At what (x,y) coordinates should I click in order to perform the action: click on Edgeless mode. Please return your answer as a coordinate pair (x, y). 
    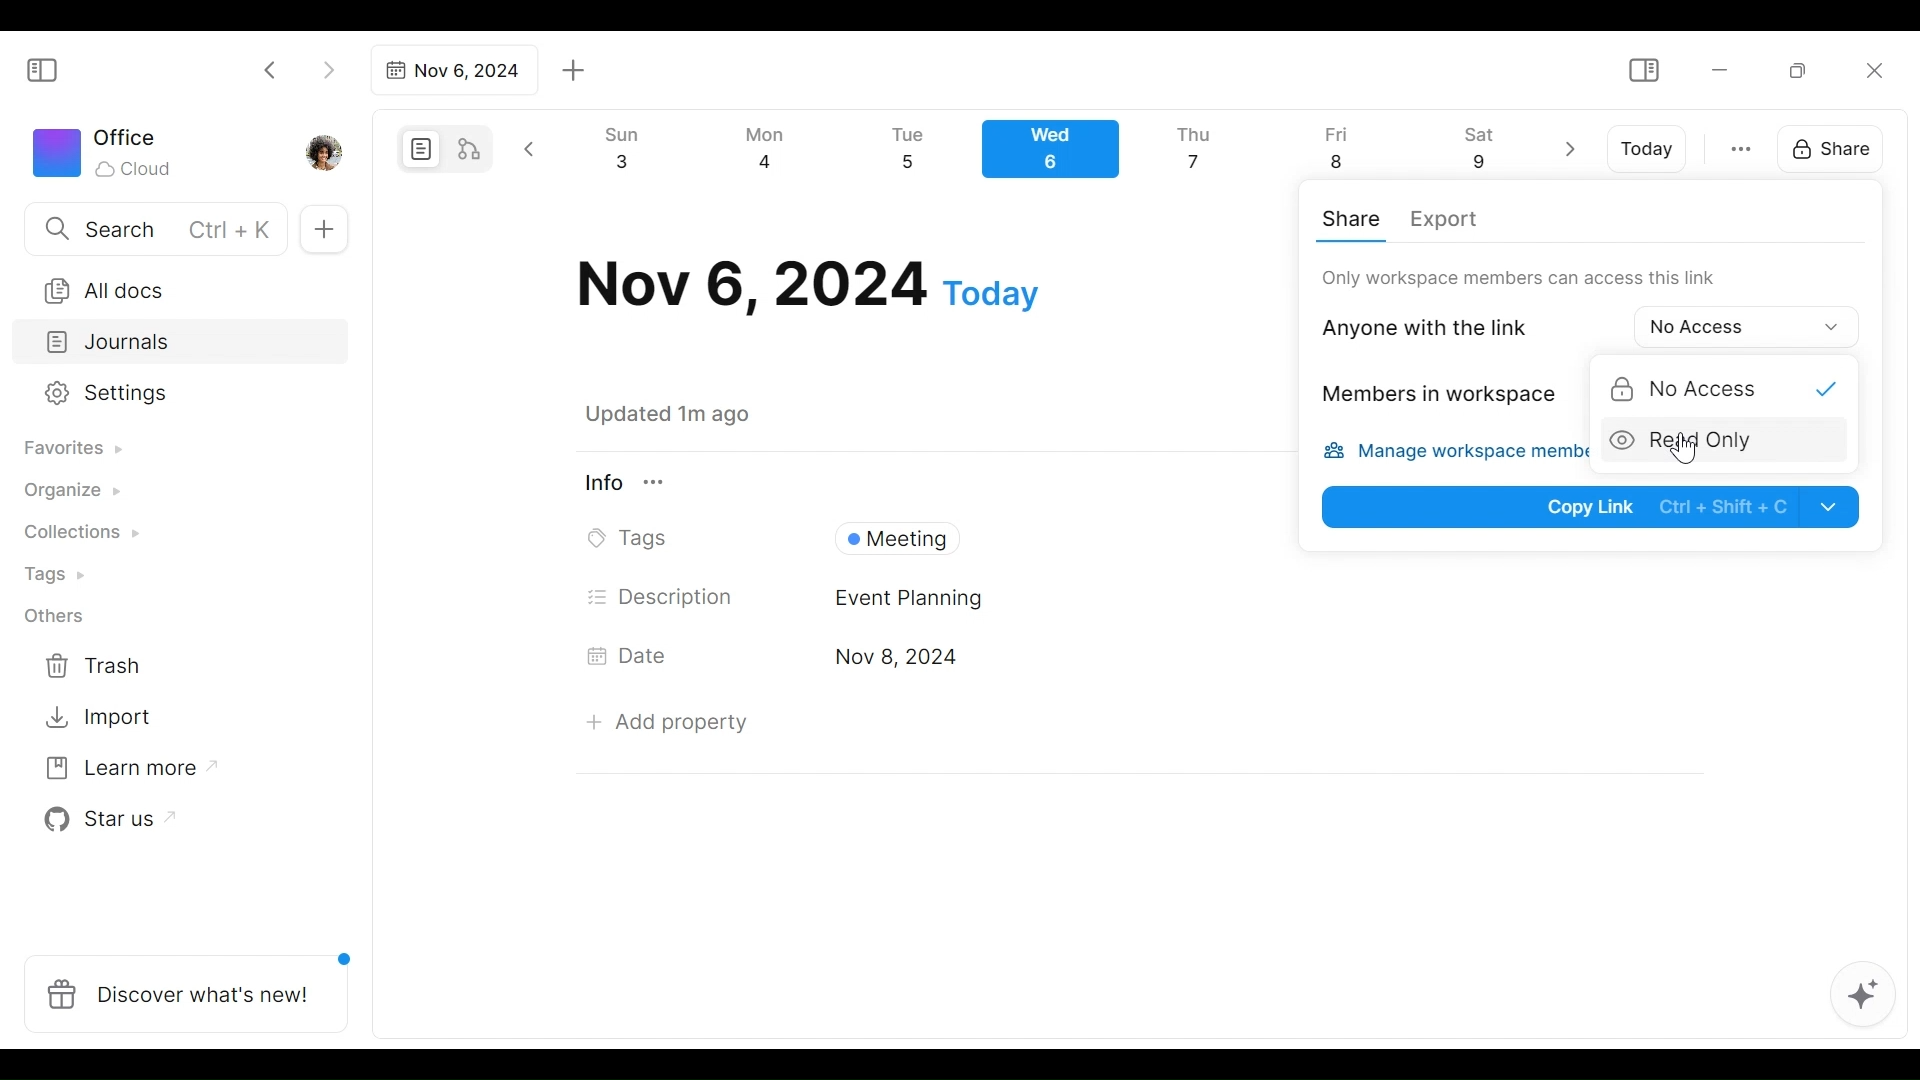
    Looking at the image, I should click on (471, 148).